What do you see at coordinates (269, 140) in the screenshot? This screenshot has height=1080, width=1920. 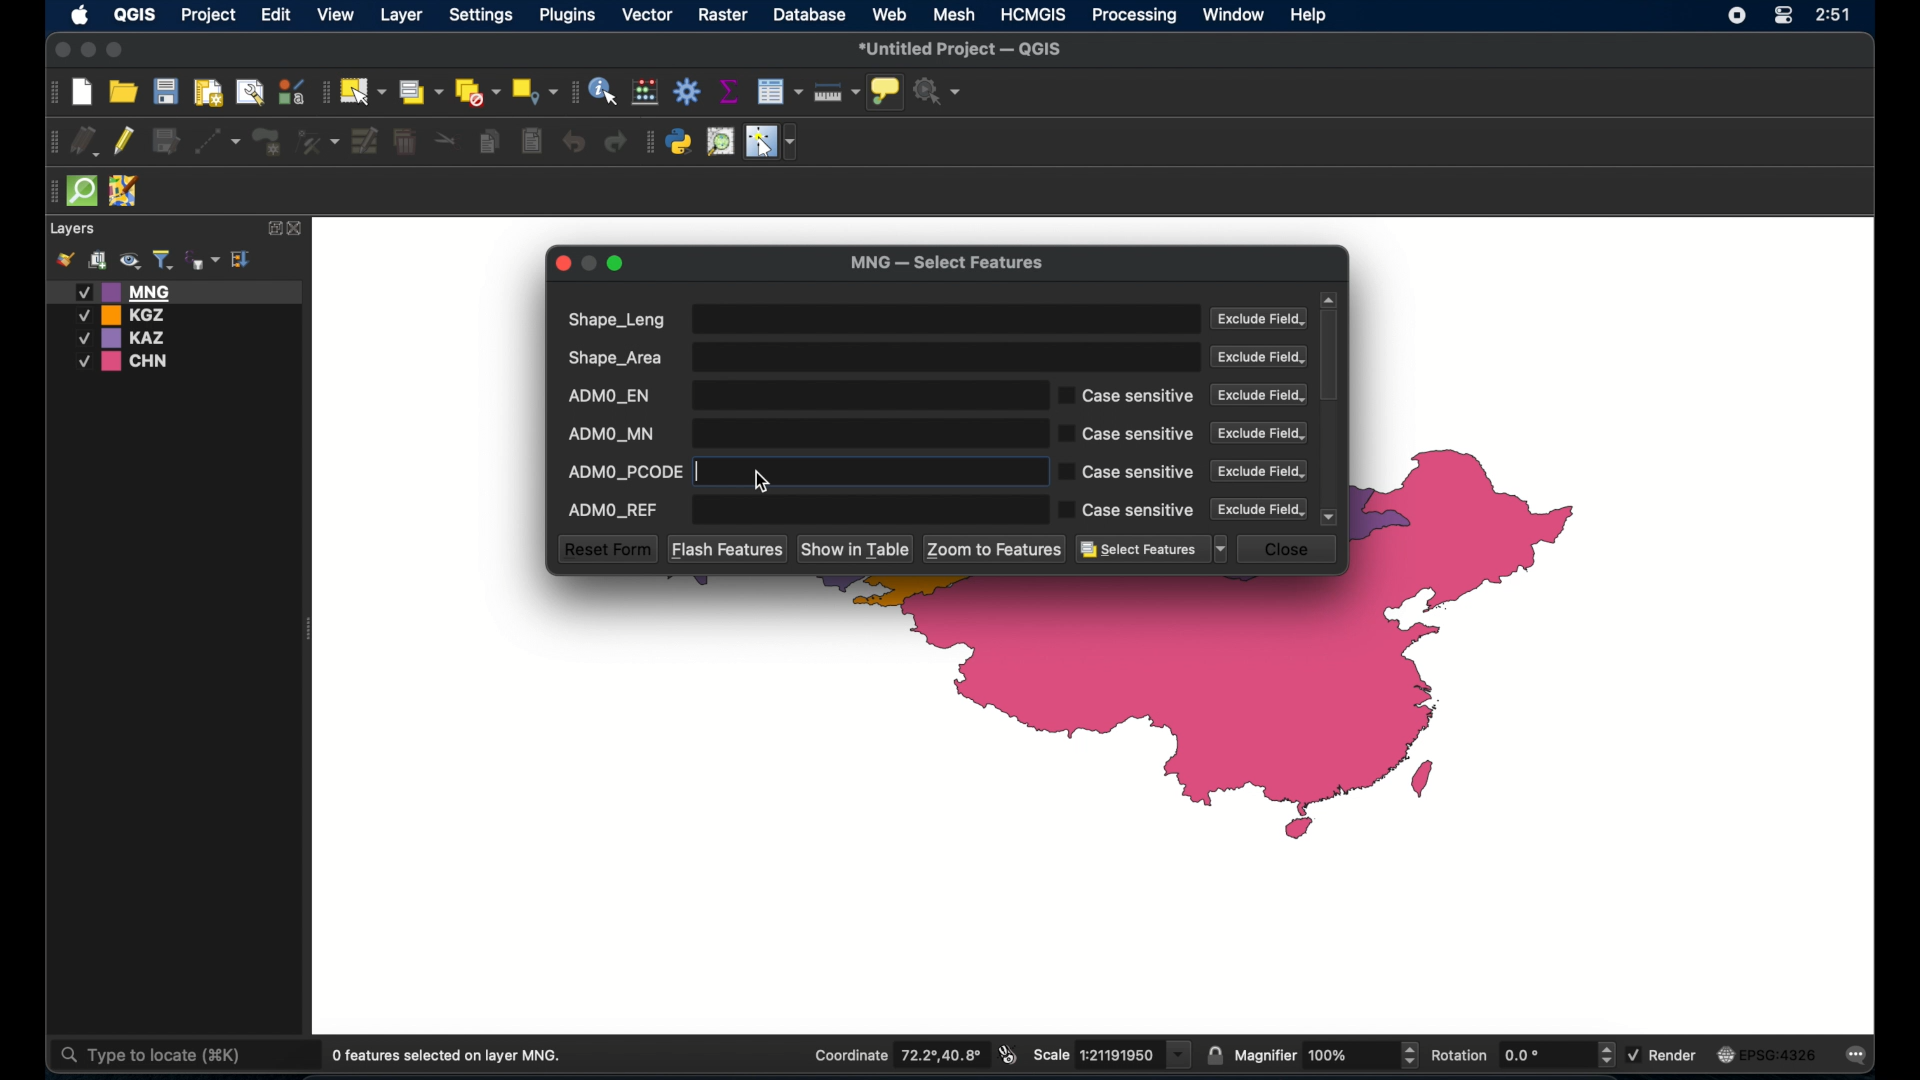 I see `add polygon feature` at bounding box center [269, 140].